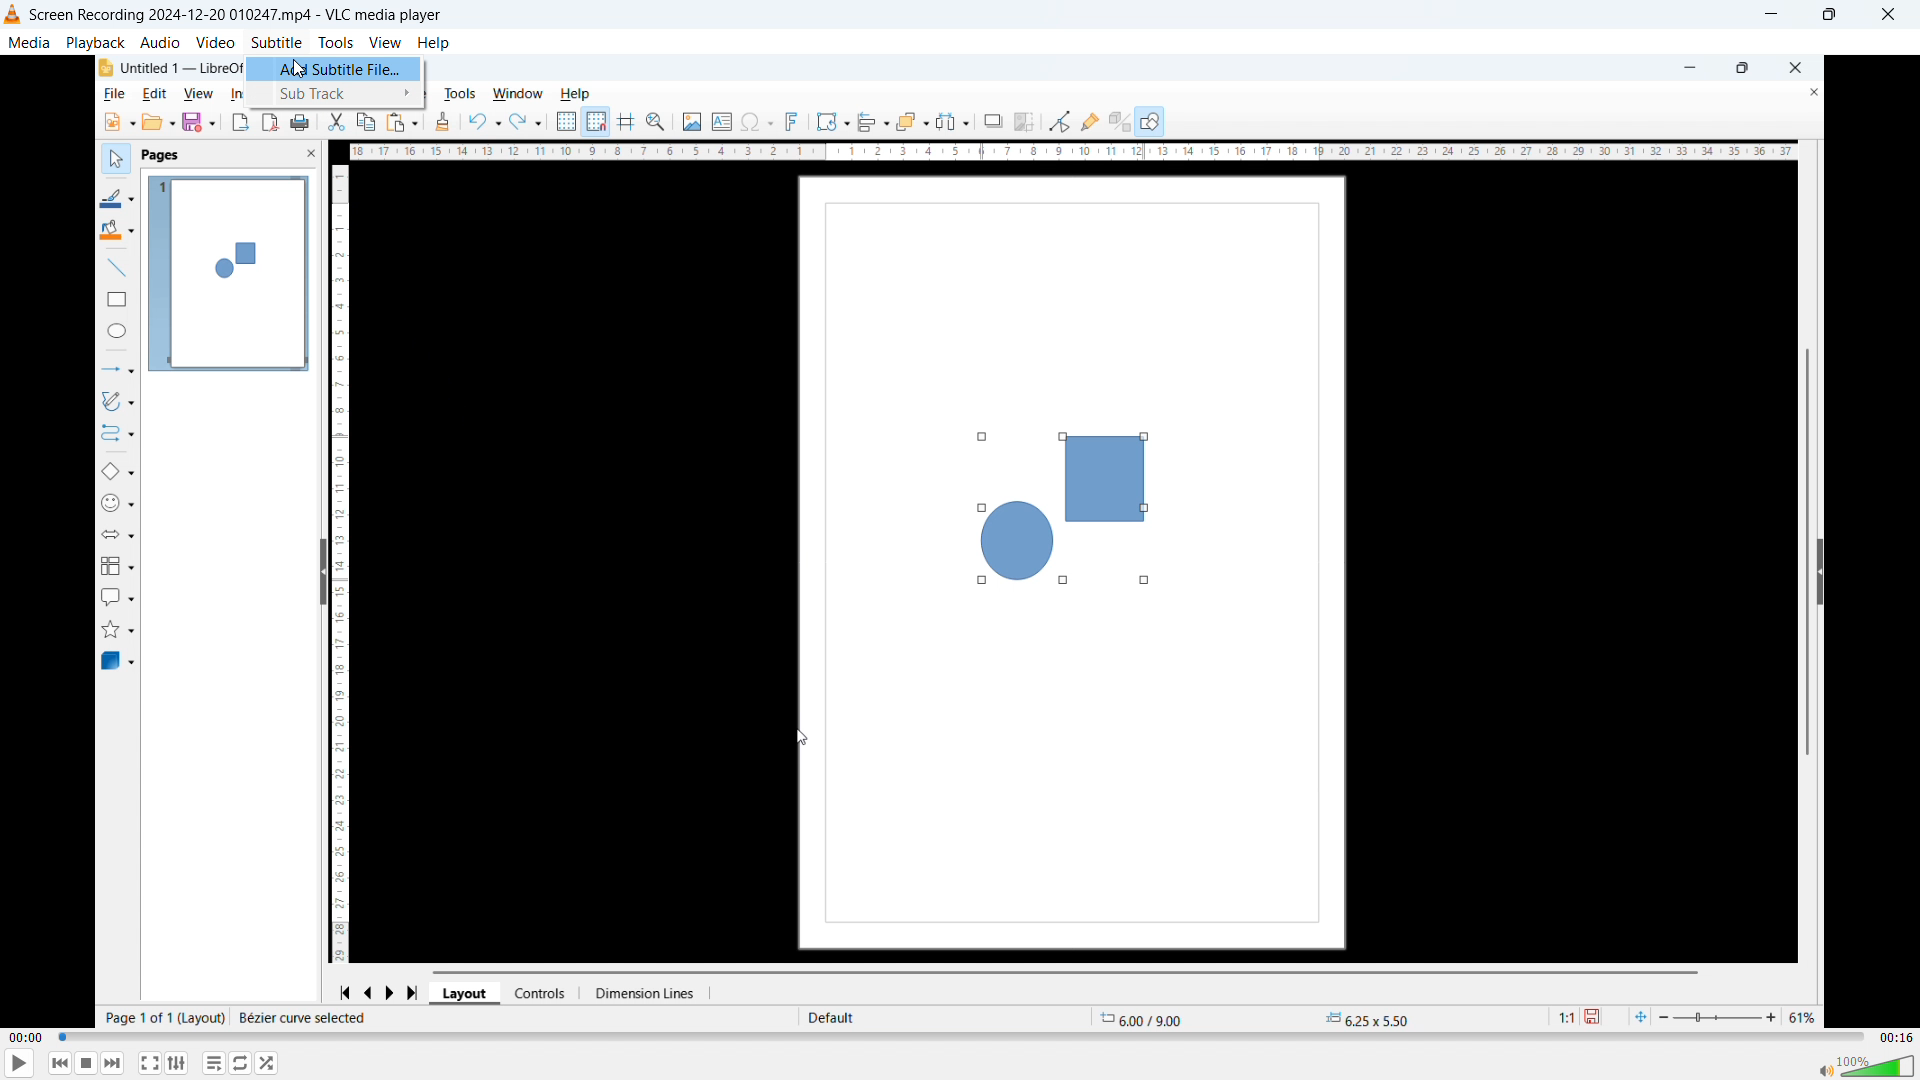 The width and height of the screenshot is (1920, 1080). Describe the element at coordinates (1827, 15) in the screenshot. I see `Maximize ` at that location.